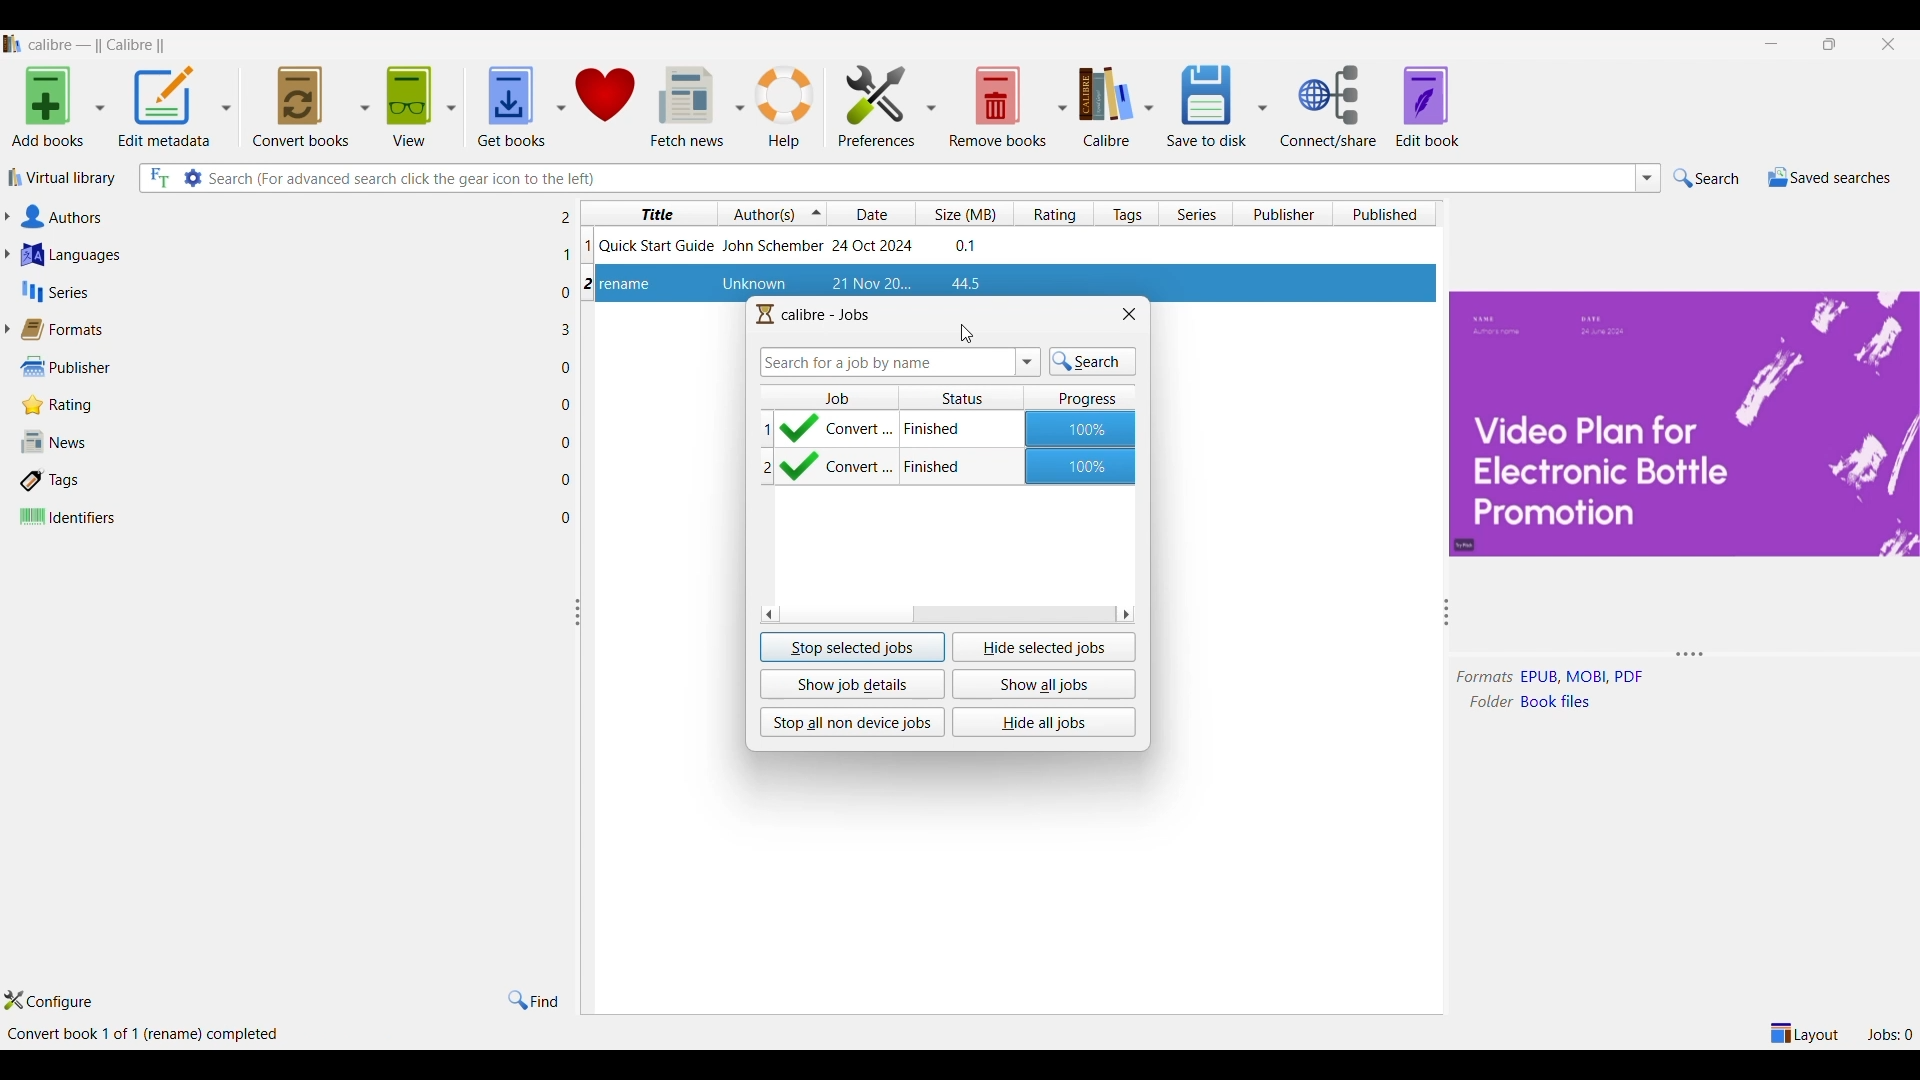 The width and height of the screenshot is (1920, 1080). What do you see at coordinates (961, 394) in the screenshot?
I see `Status column` at bounding box center [961, 394].